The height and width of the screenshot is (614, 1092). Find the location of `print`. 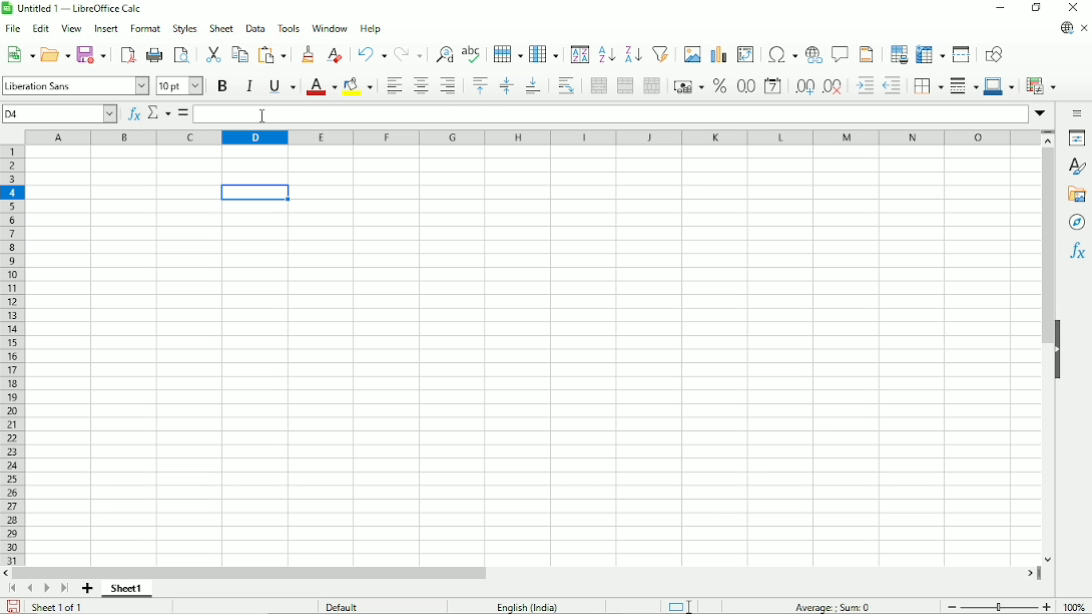

print is located at coordinates (155, 55).